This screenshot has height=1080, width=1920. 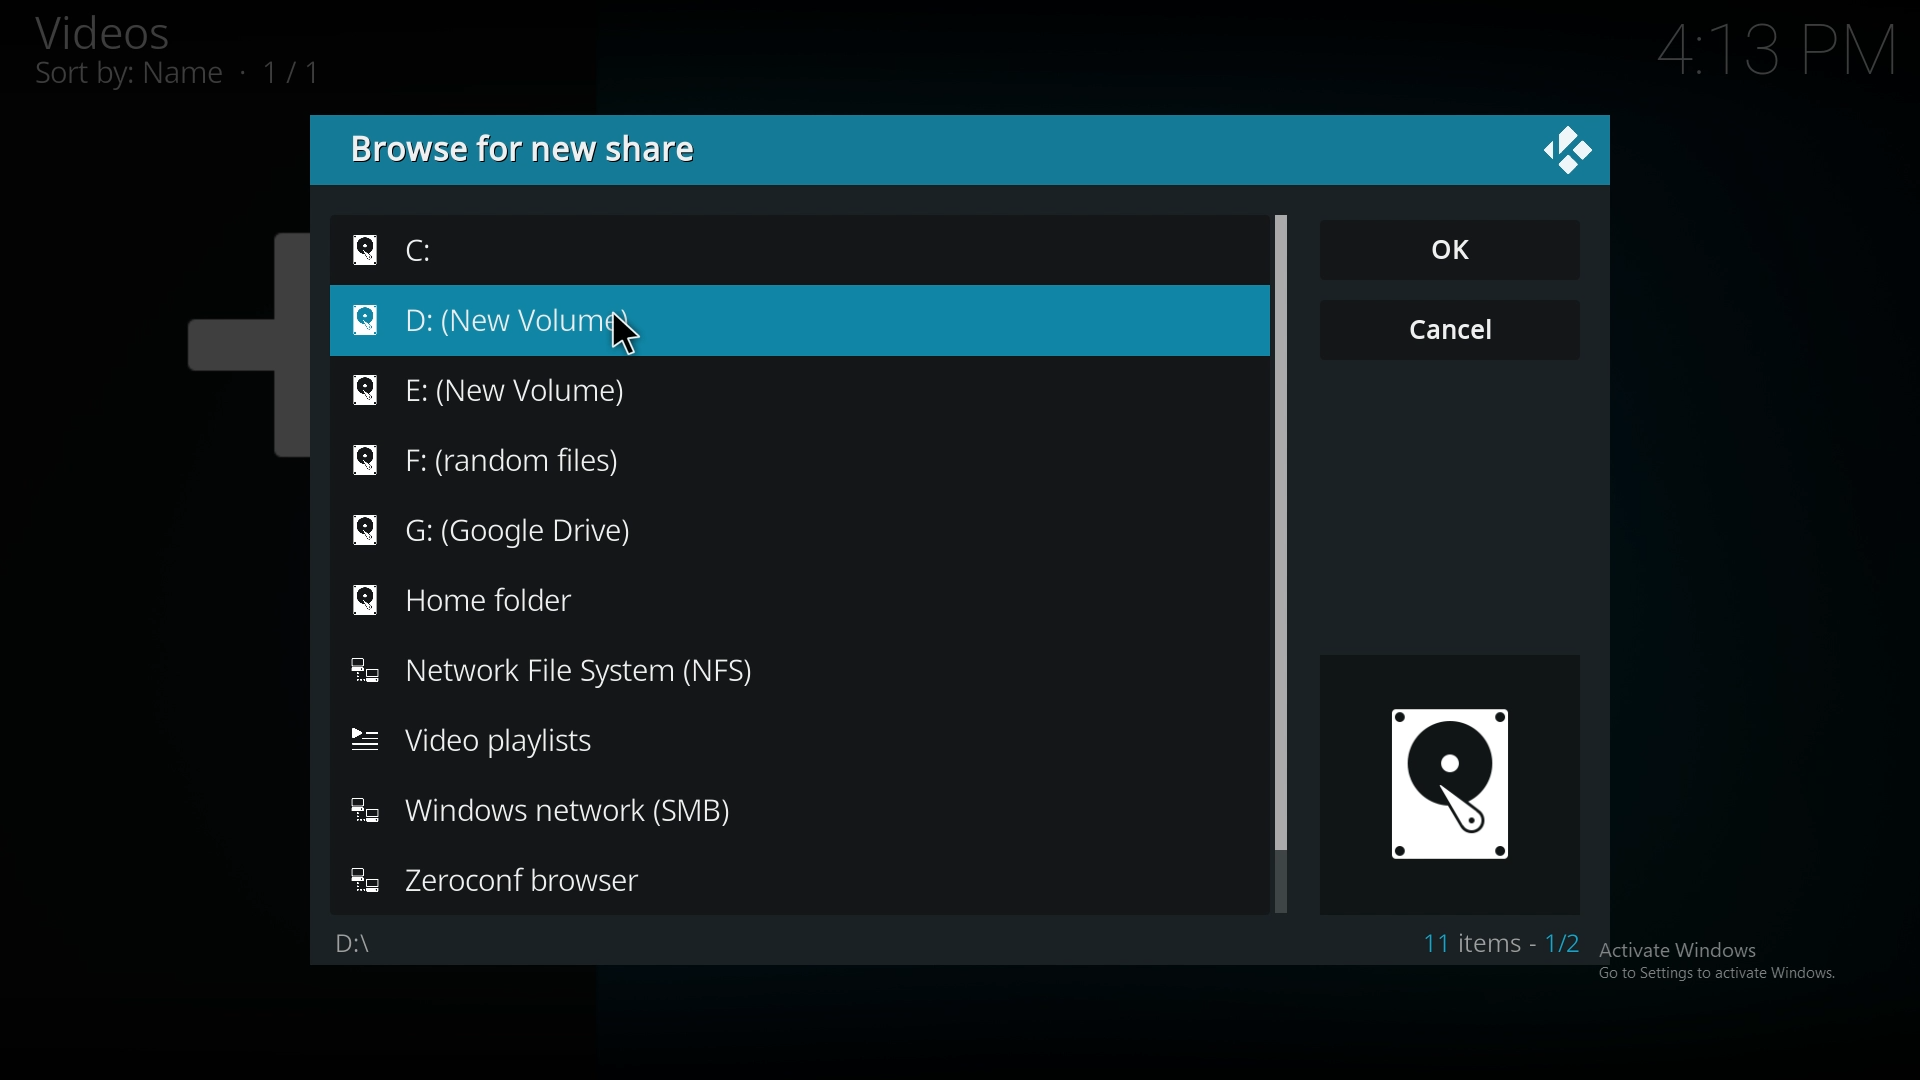 What do you see at coordinates (493, 603) in the screenshot?
I see `folder` at bounding box center [493, 603].